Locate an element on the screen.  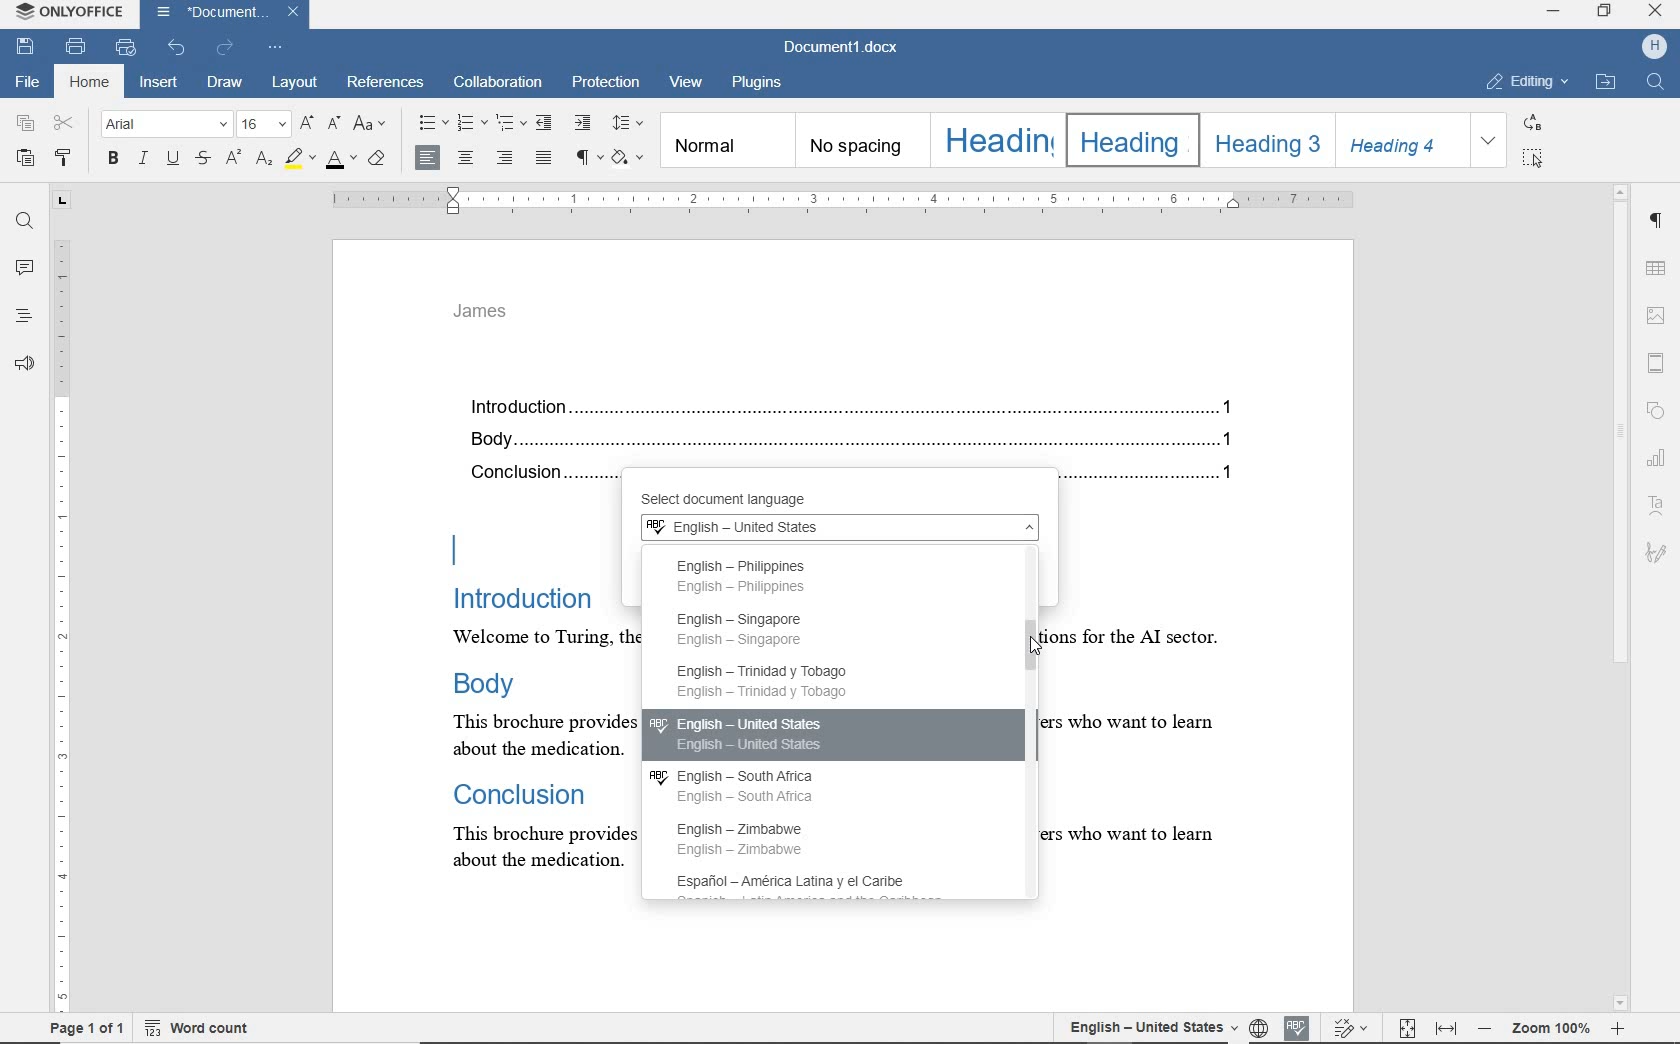
Body...........................................................................................................................................1 is located at coordinates (859, 441).